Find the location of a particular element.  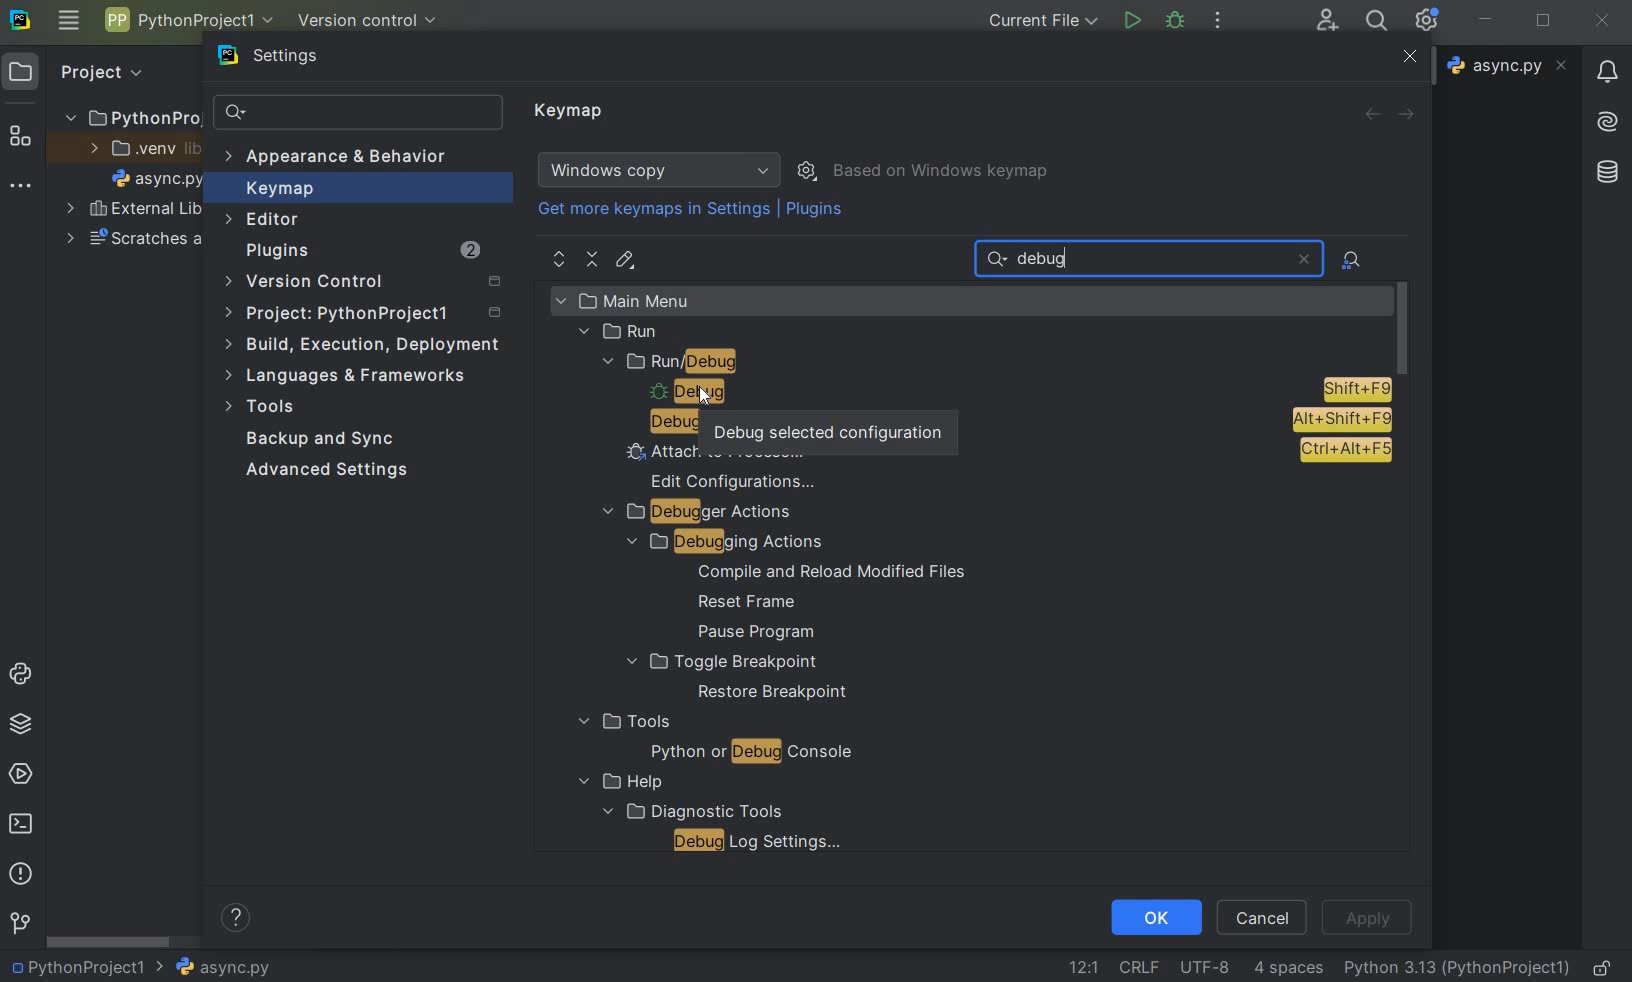

AI asistant is located at coordinates (1605, 116).